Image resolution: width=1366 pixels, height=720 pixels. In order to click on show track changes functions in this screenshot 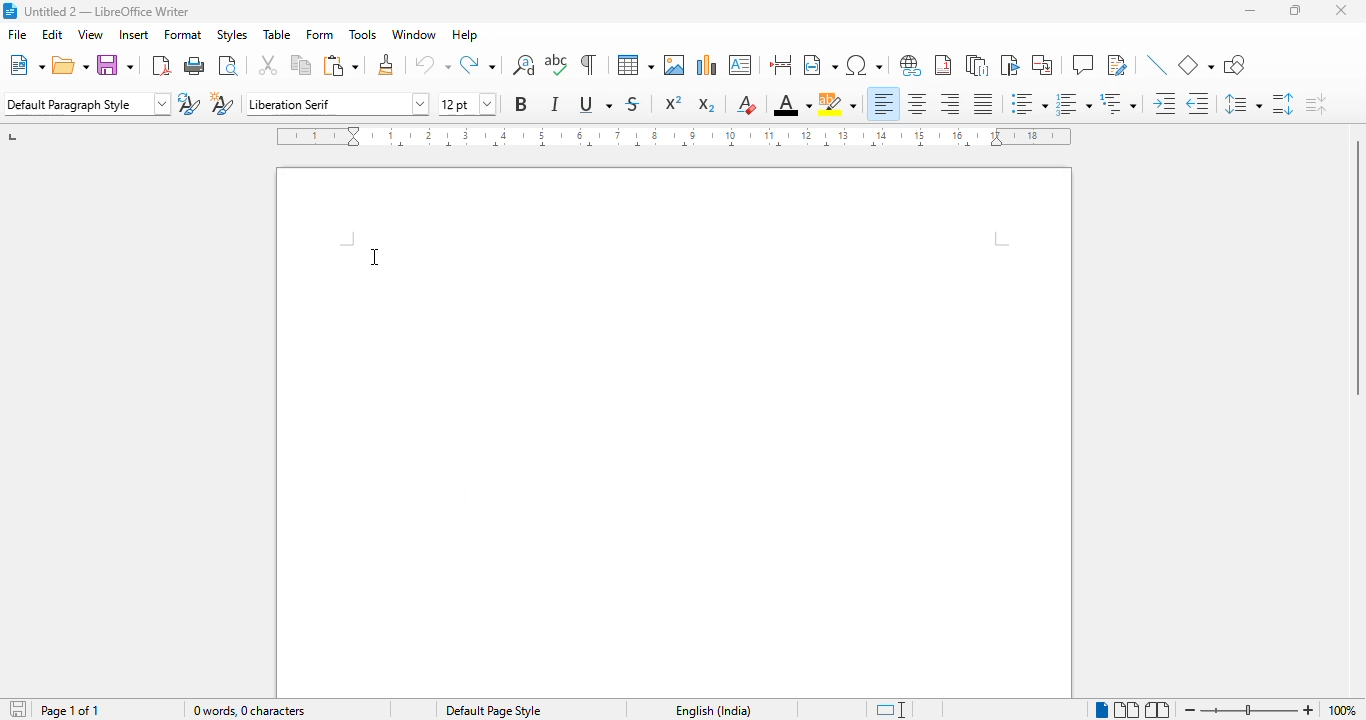, I will do `click(1118, 65)`.